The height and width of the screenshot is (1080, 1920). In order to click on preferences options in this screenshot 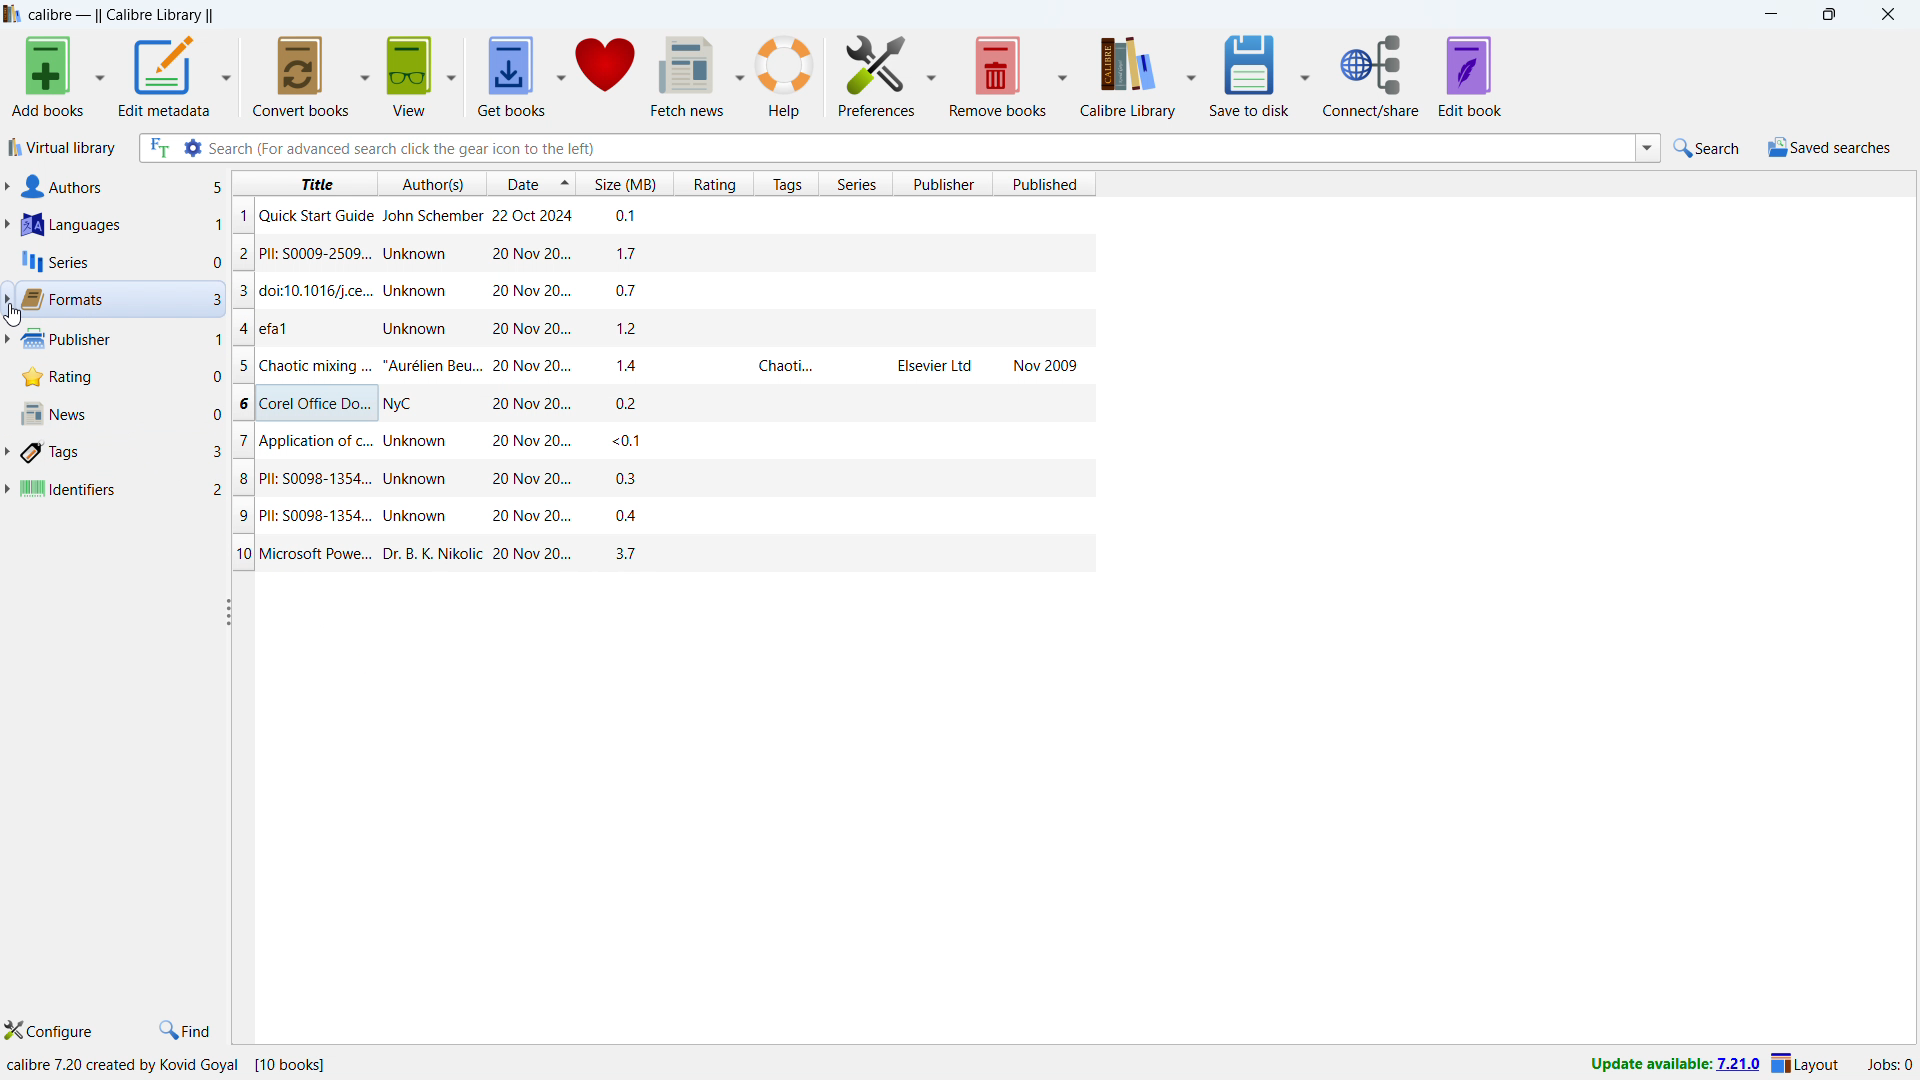, I will do `click(932, 73)`.